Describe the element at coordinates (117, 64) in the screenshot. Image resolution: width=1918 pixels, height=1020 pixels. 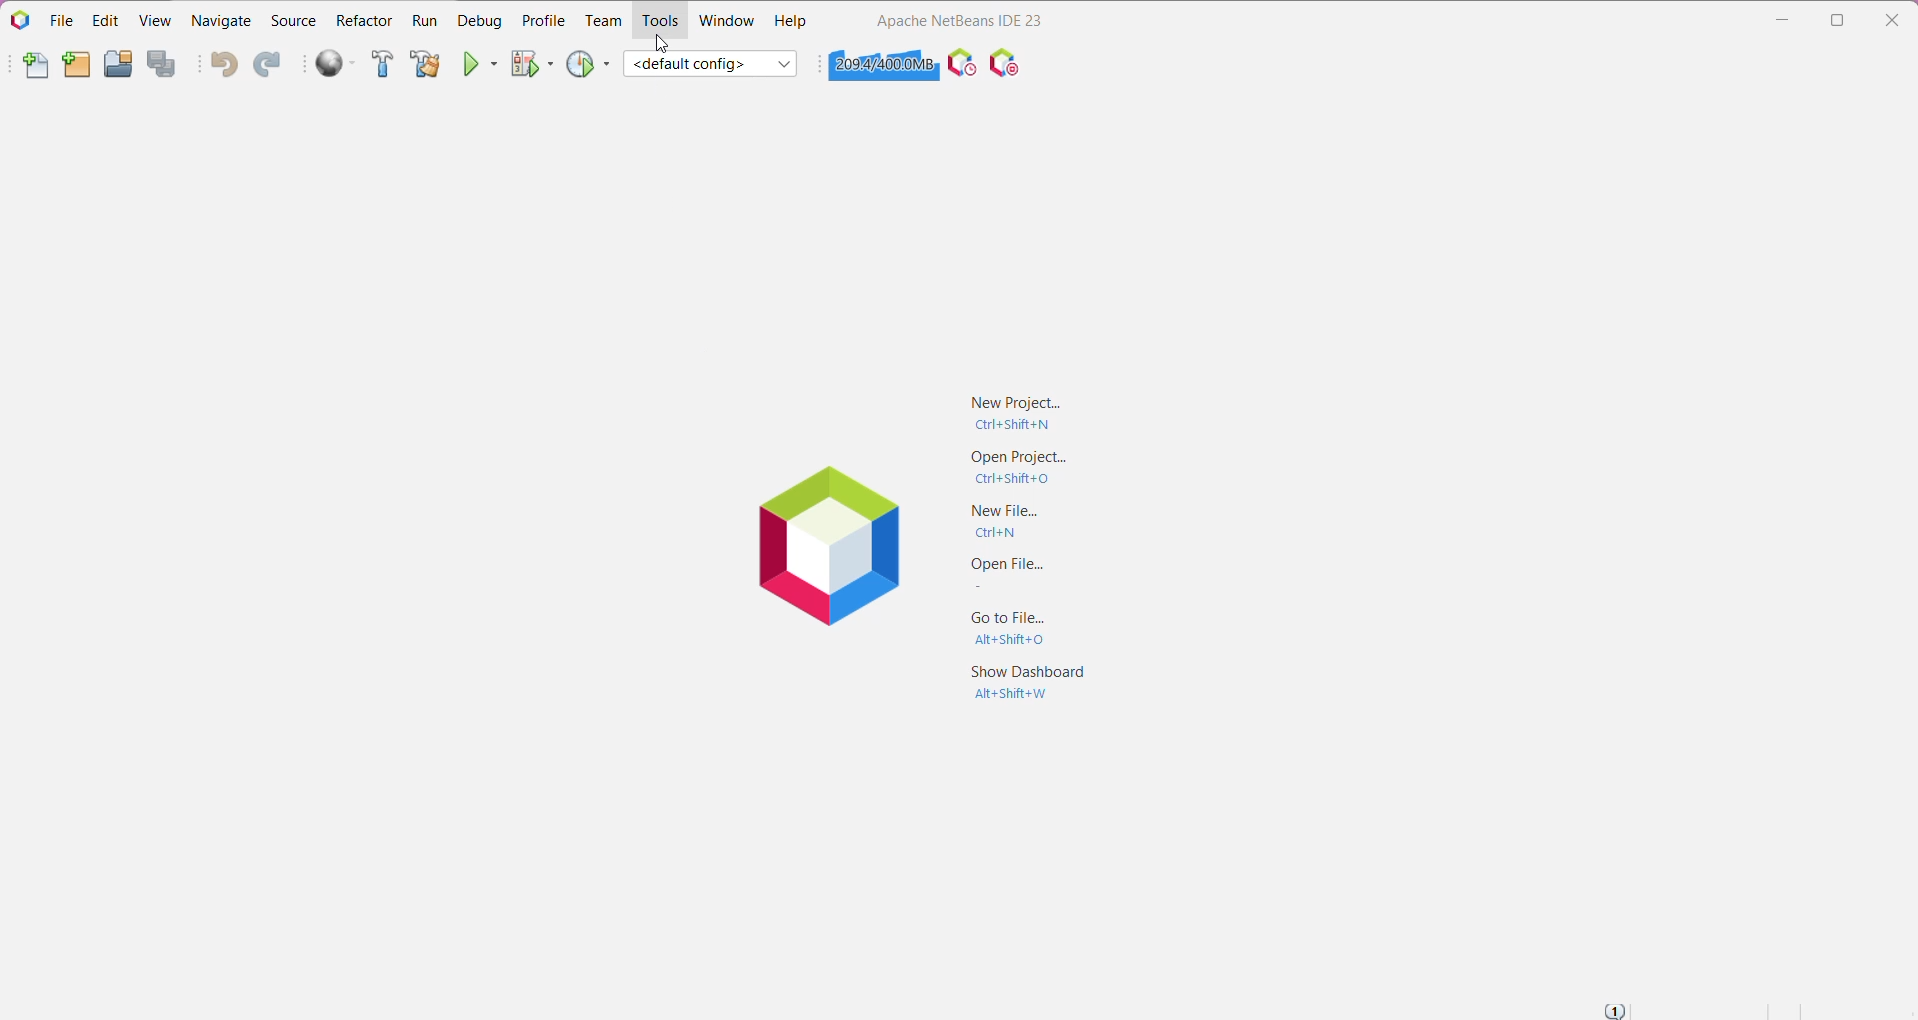
I see `Open Project` at that location.